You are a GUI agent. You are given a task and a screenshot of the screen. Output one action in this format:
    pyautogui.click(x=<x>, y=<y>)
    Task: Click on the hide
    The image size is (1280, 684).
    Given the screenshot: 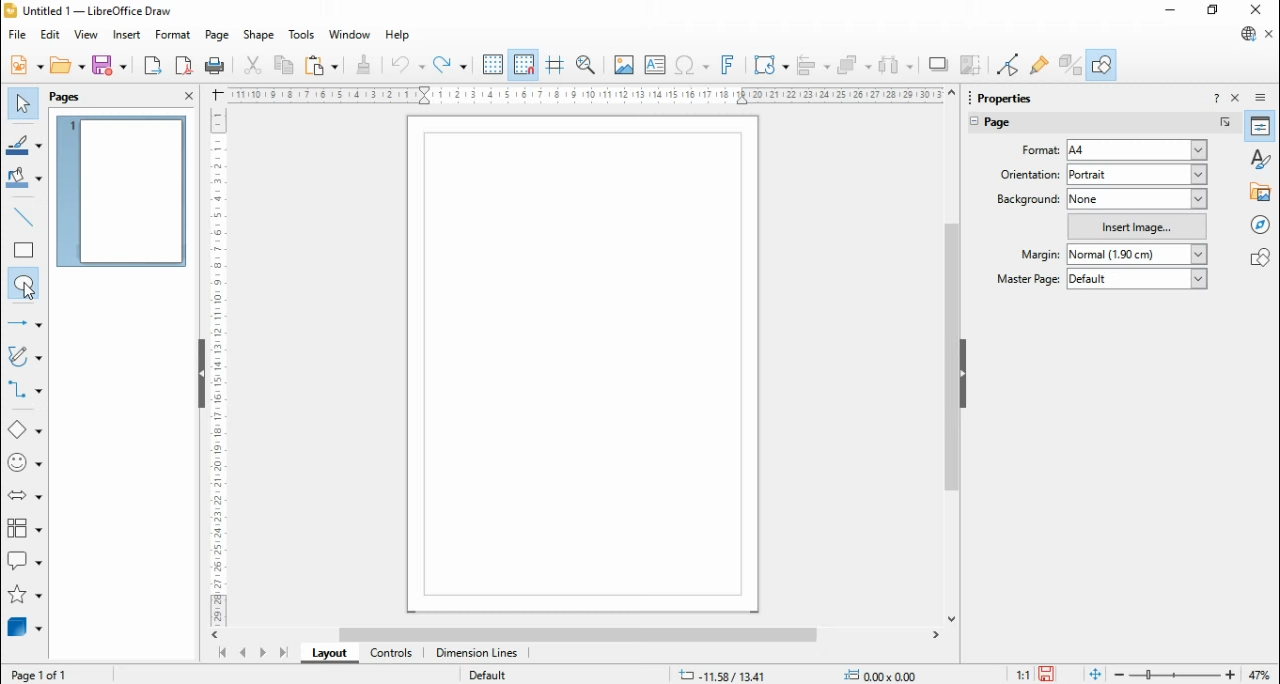 What is the action you would take?
    pyautogui.click(x=962, y=374)
    